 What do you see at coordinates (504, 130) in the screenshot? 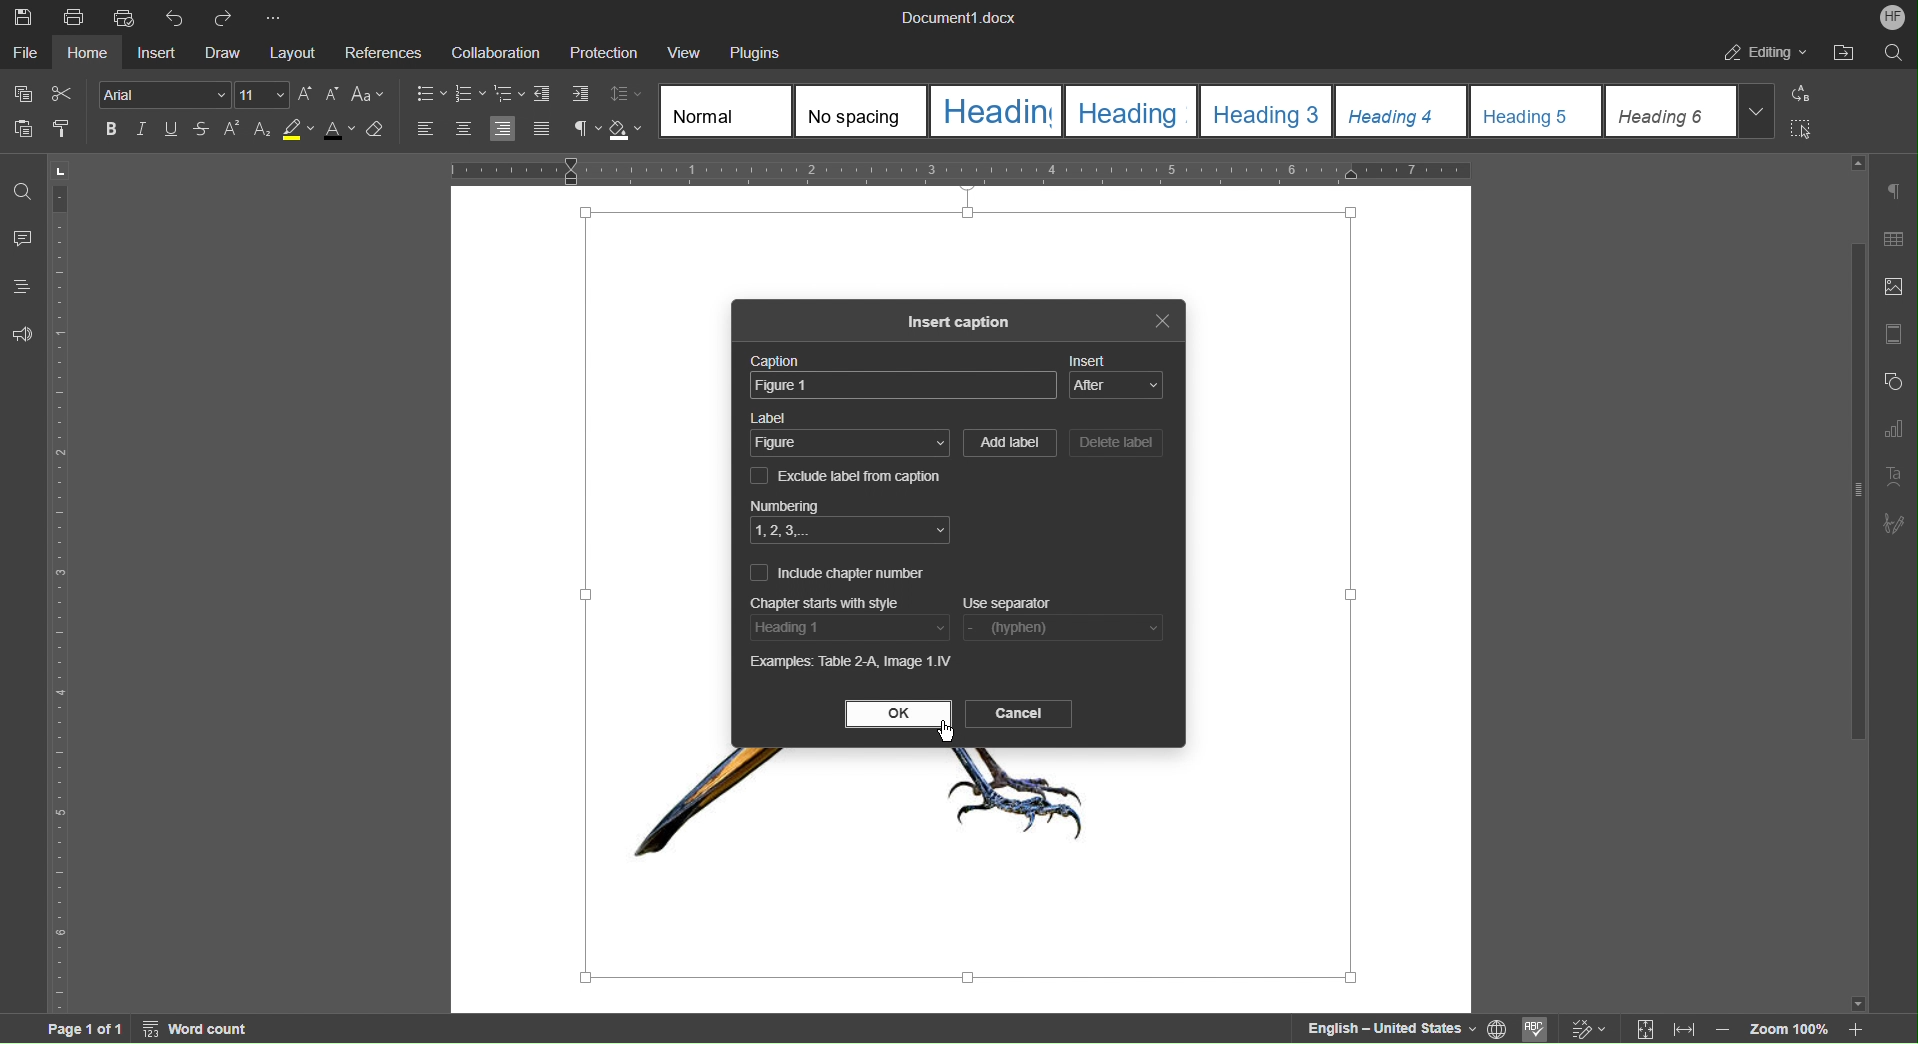
I see `Align Right` at bounding box center [504, 130].